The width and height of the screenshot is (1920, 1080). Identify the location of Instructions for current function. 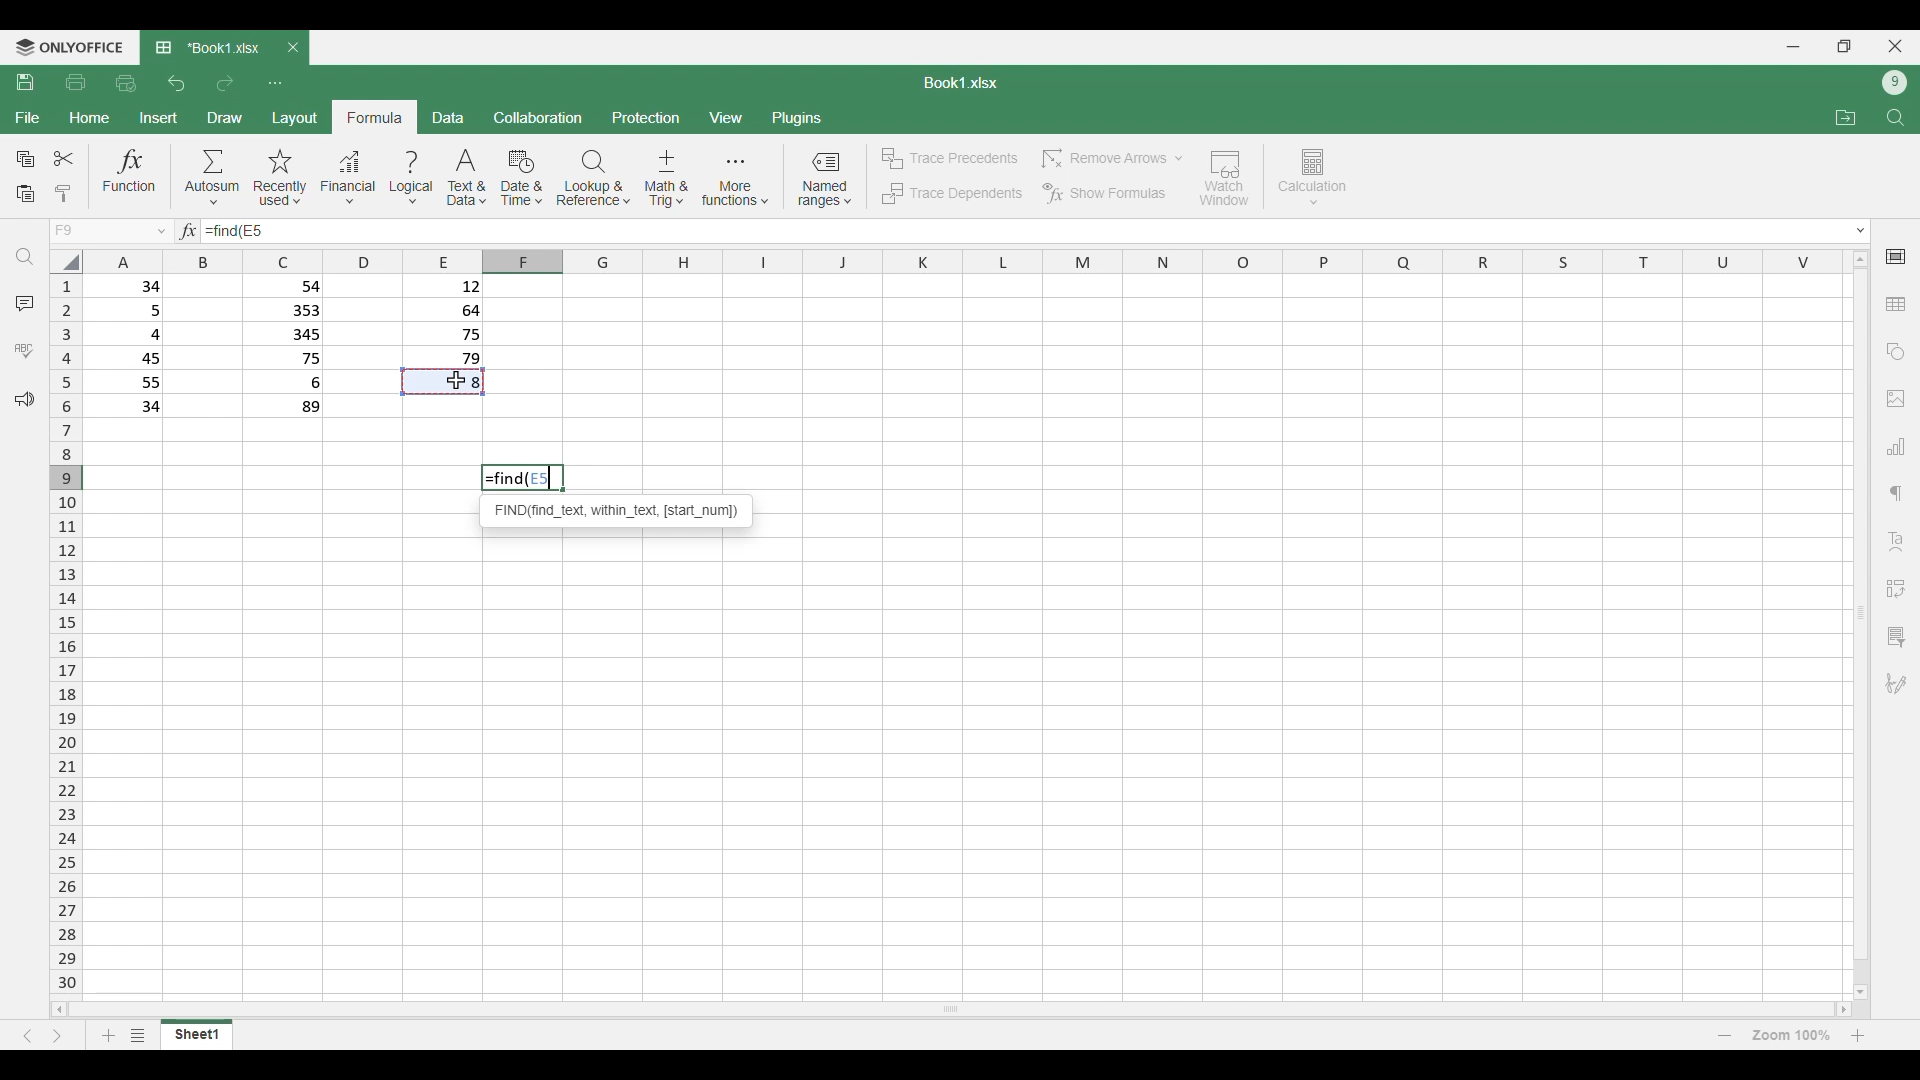
(617, 510).